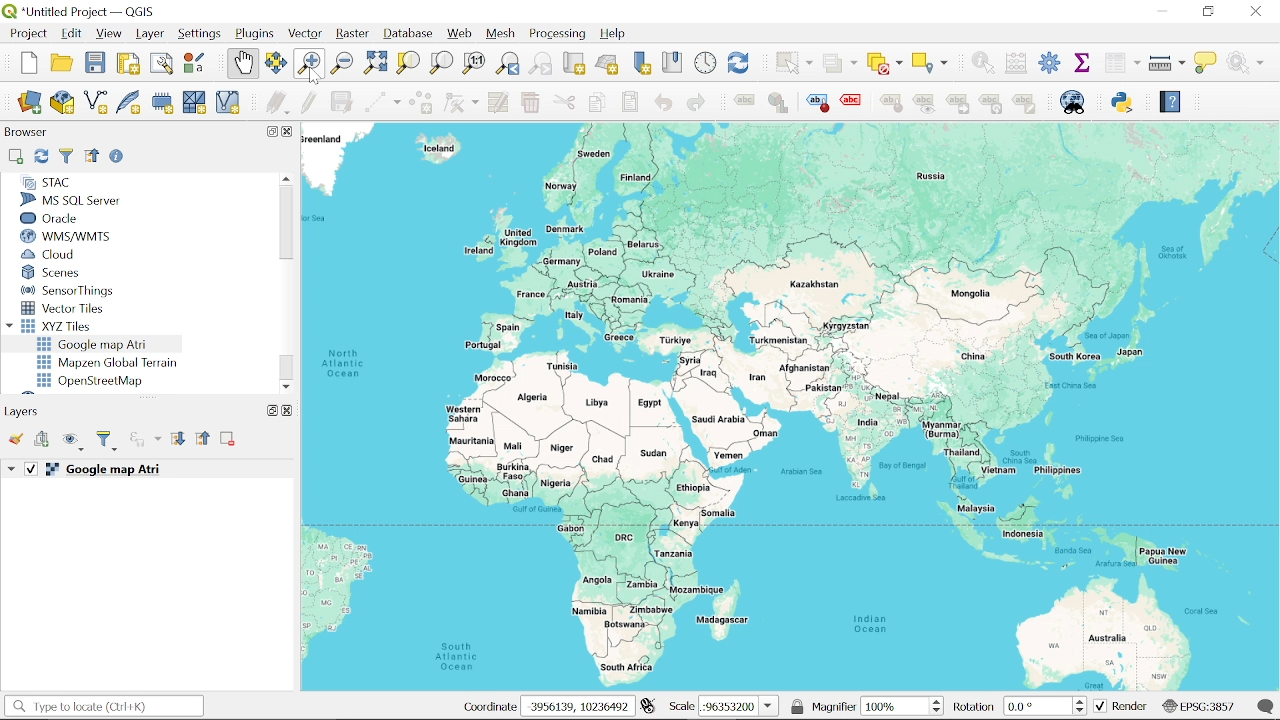 The image size is (1280, 720). Describe the element at coordinates (352, 36) in the screenshot. I see `Raster` at that location.